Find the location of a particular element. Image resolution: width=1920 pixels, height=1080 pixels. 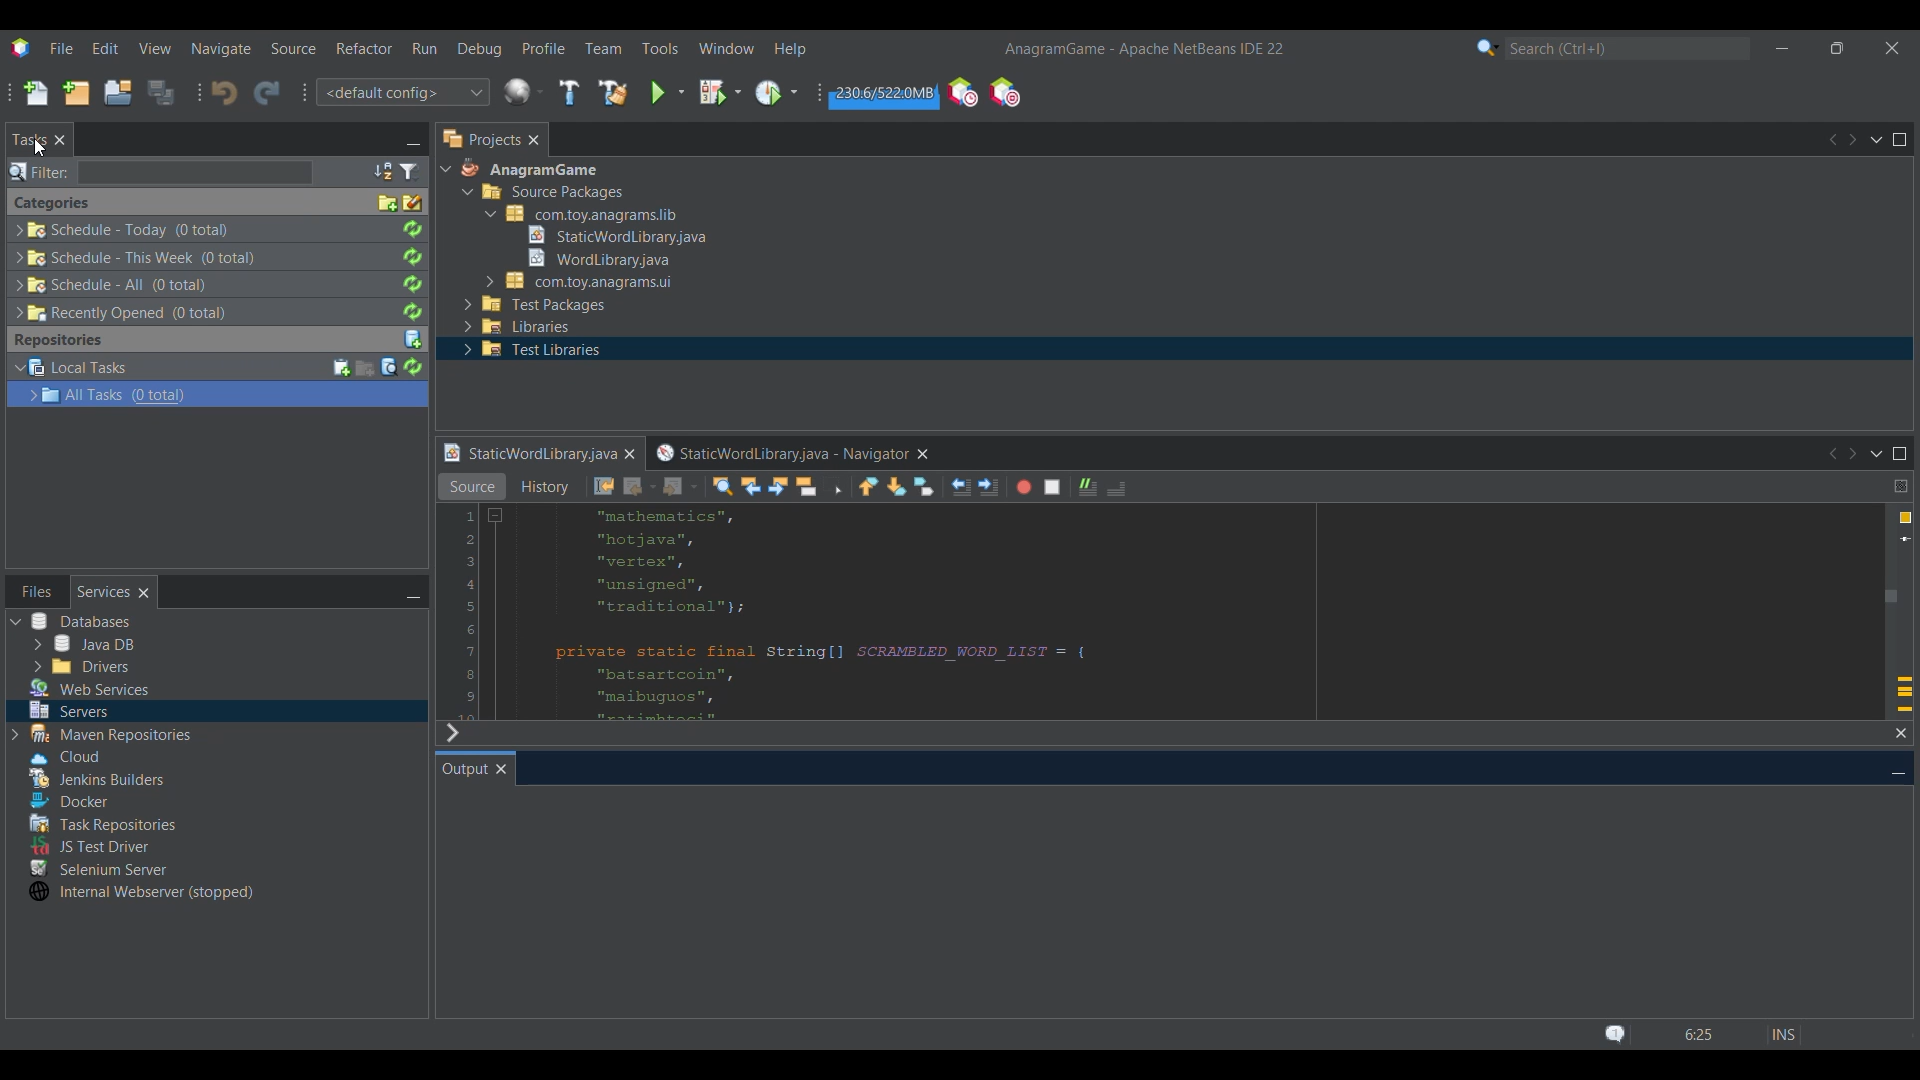

Shift line left is located at coordinates (961, 487).